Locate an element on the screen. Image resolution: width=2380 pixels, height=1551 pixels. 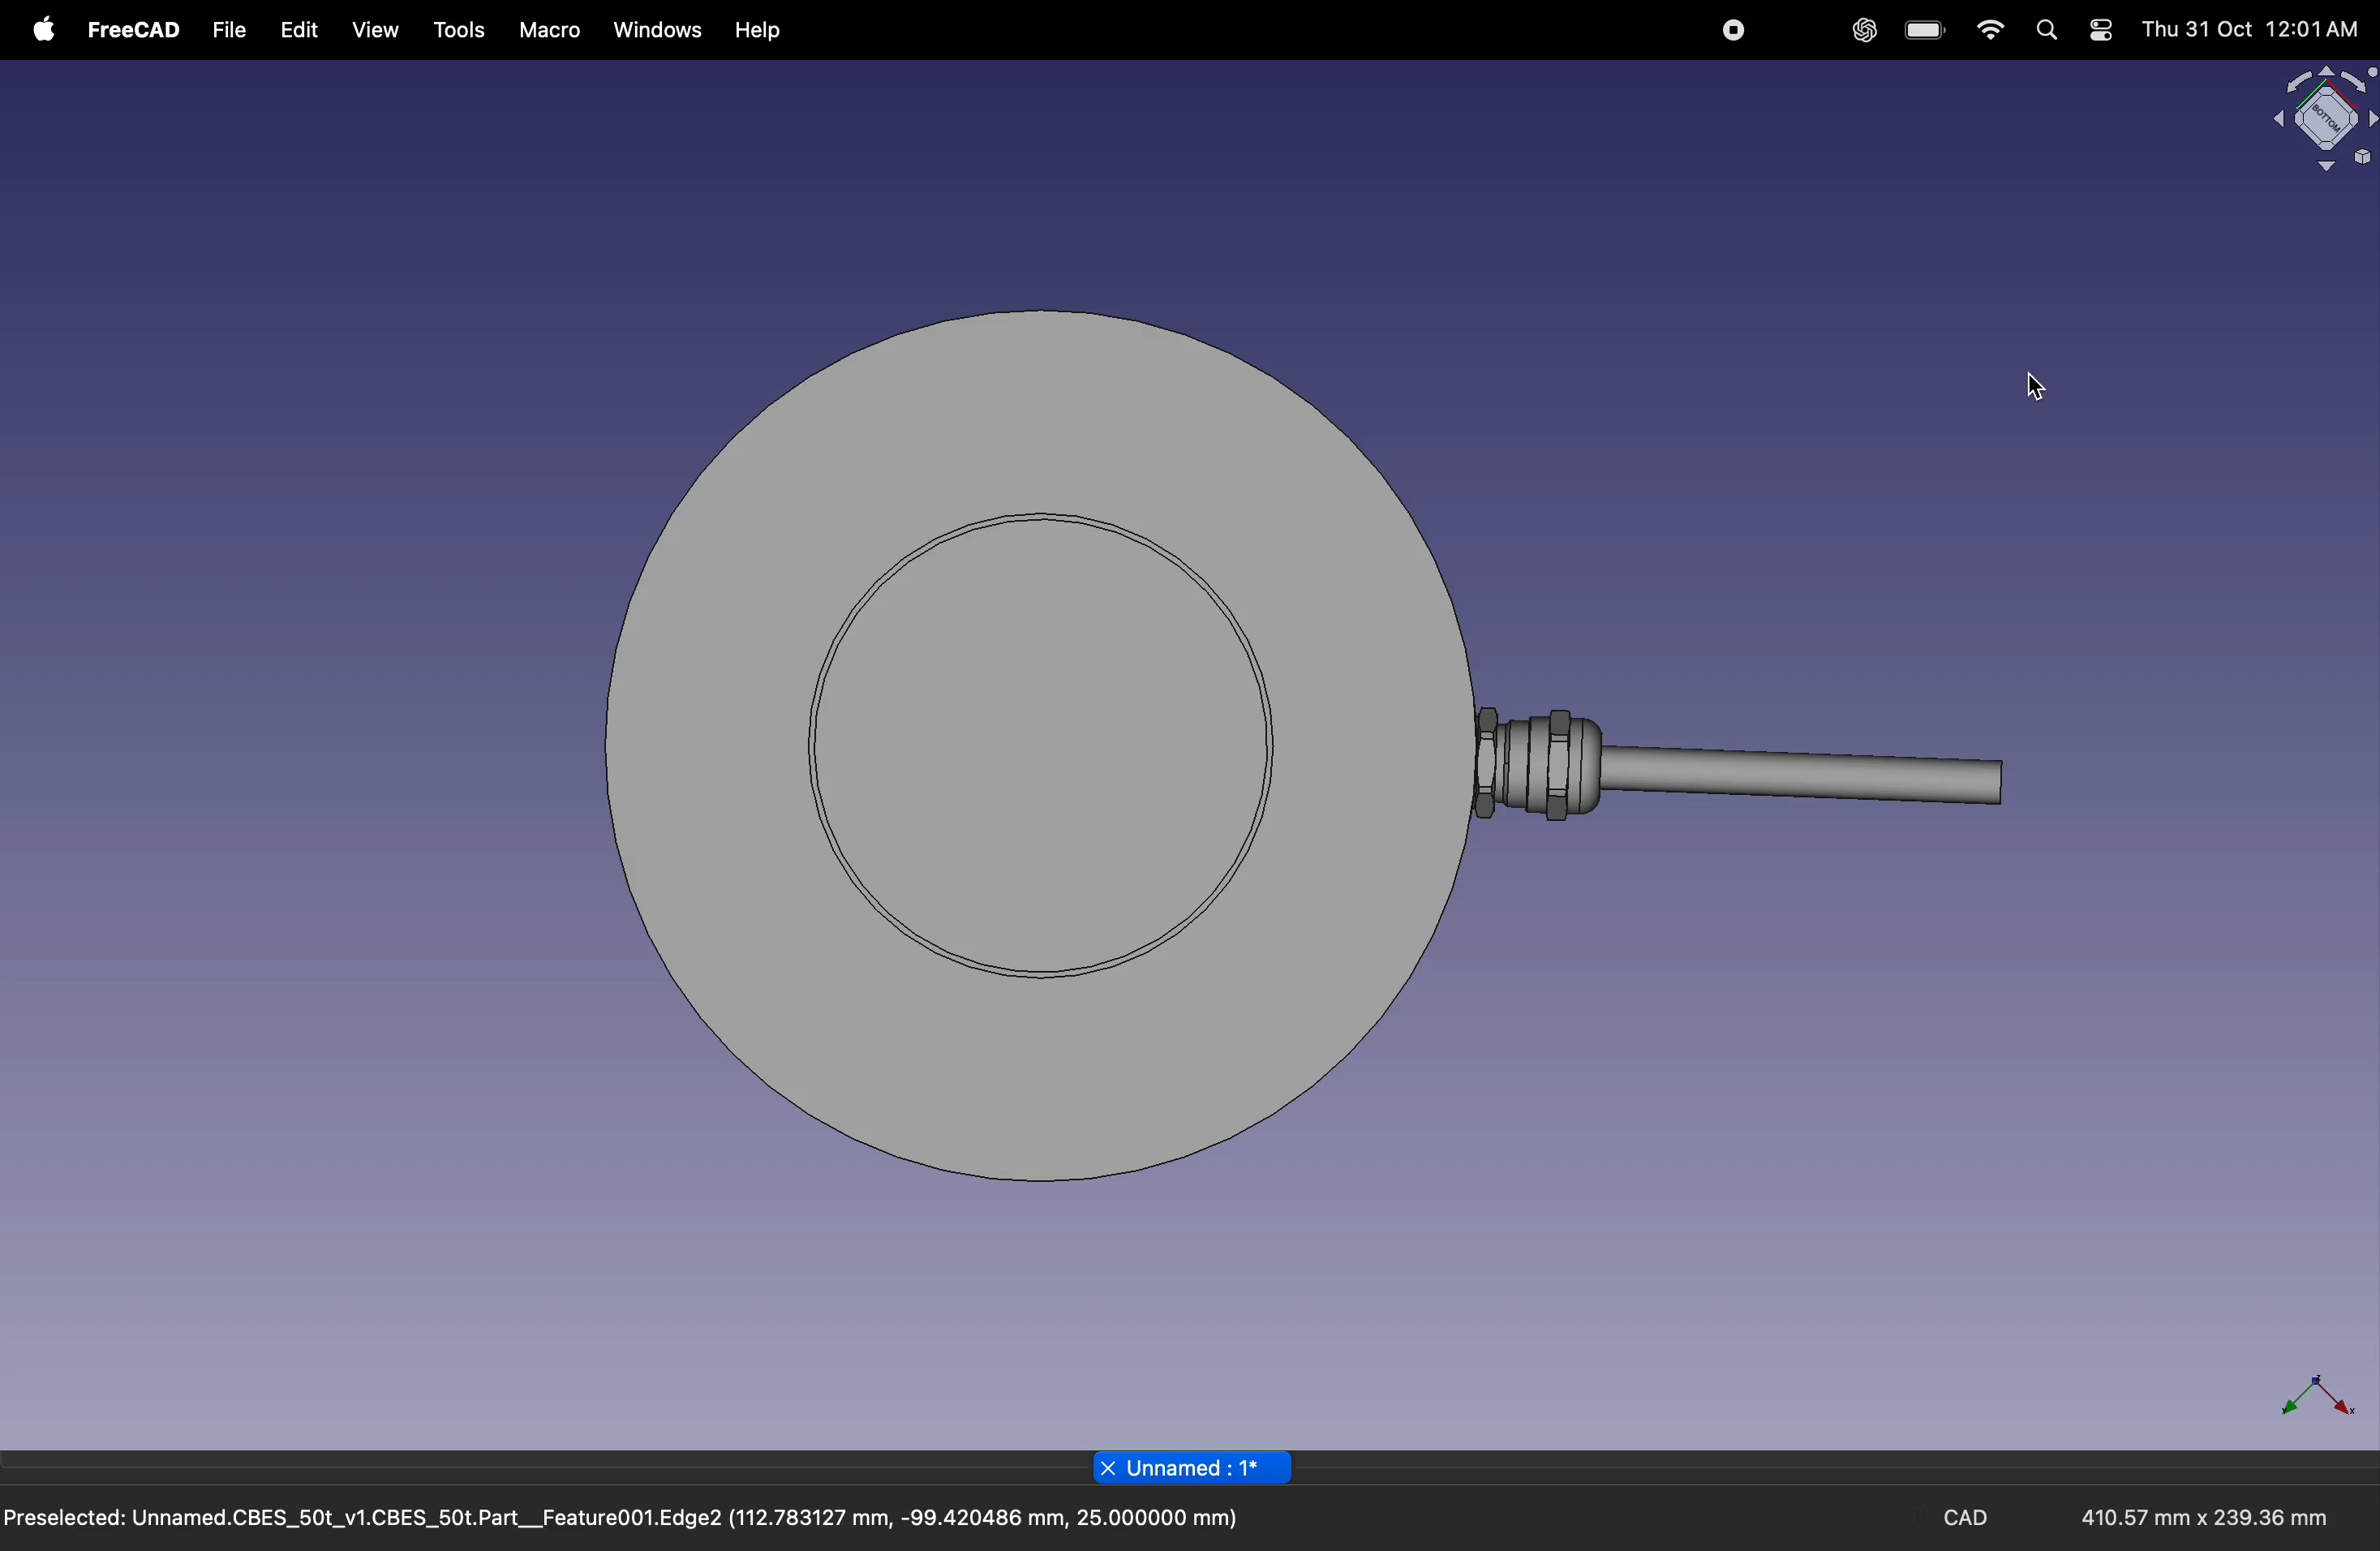
chatgpt is located at coordinates (1864, 32).